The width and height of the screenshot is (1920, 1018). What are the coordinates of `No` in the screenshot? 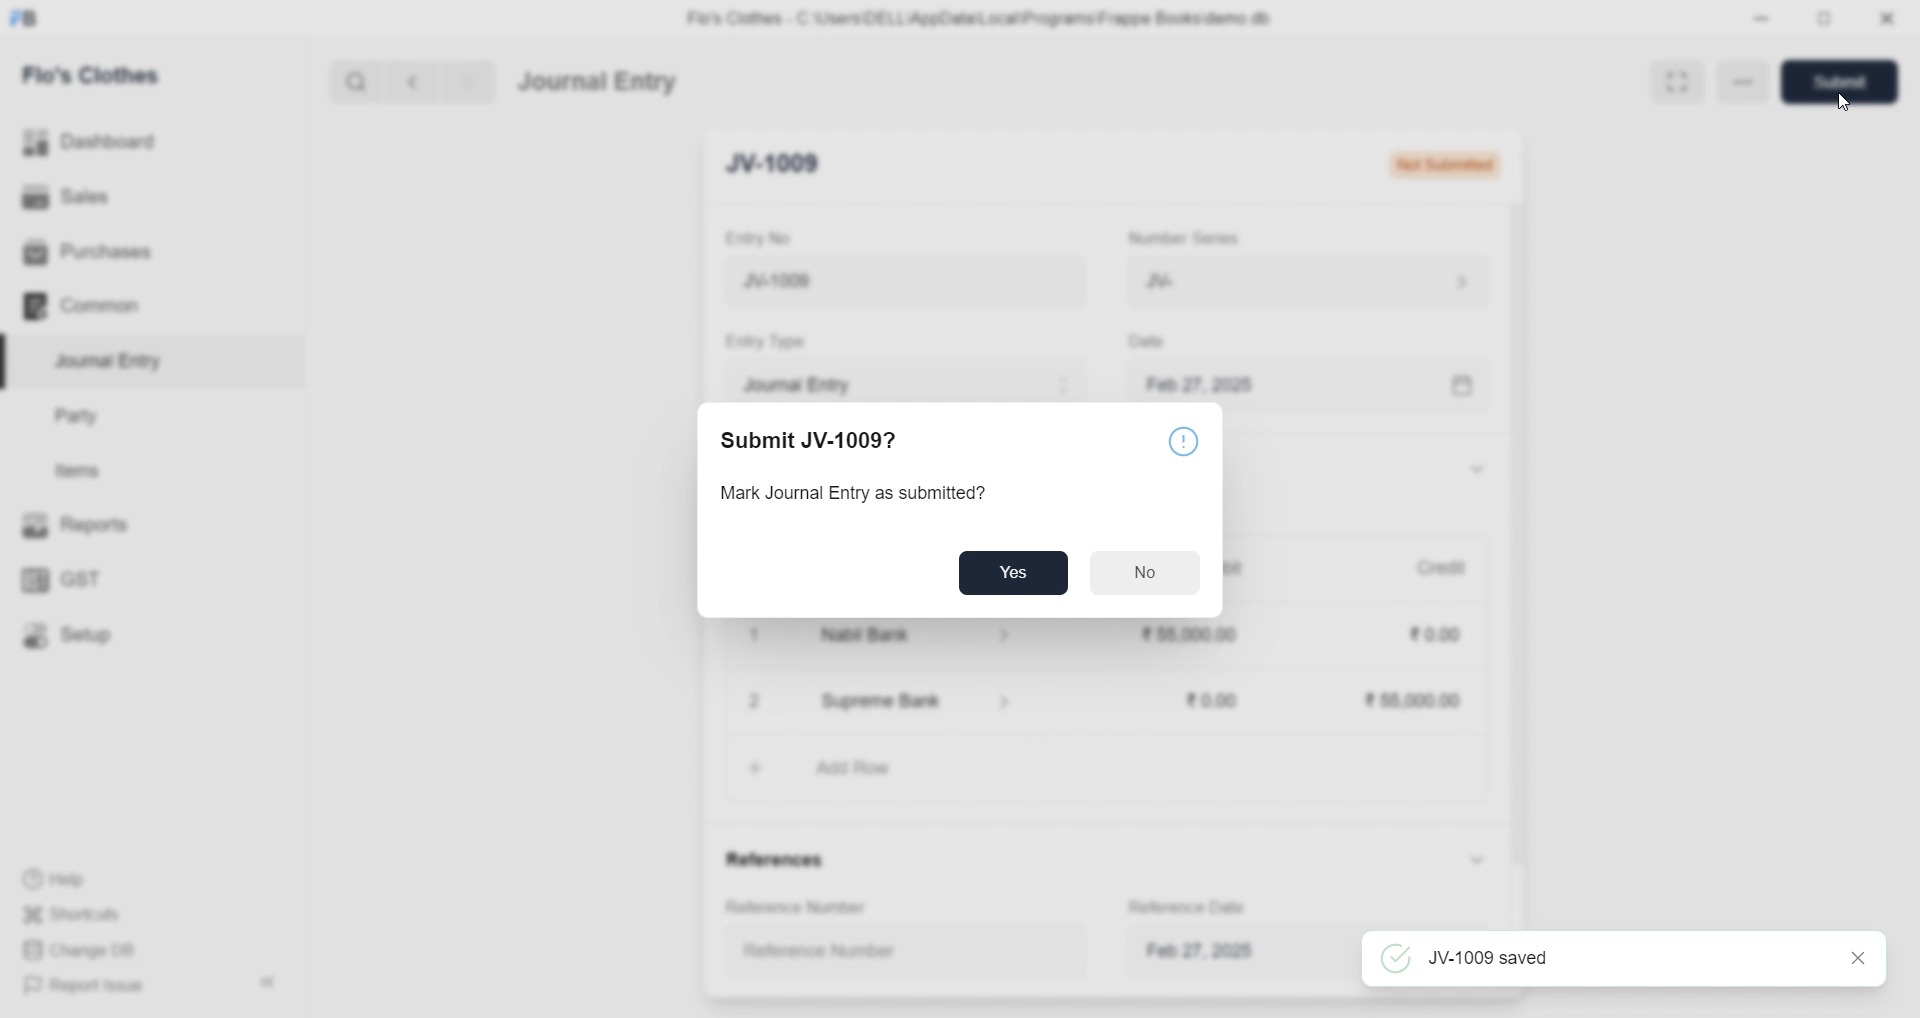 It's located at (1147, 573).